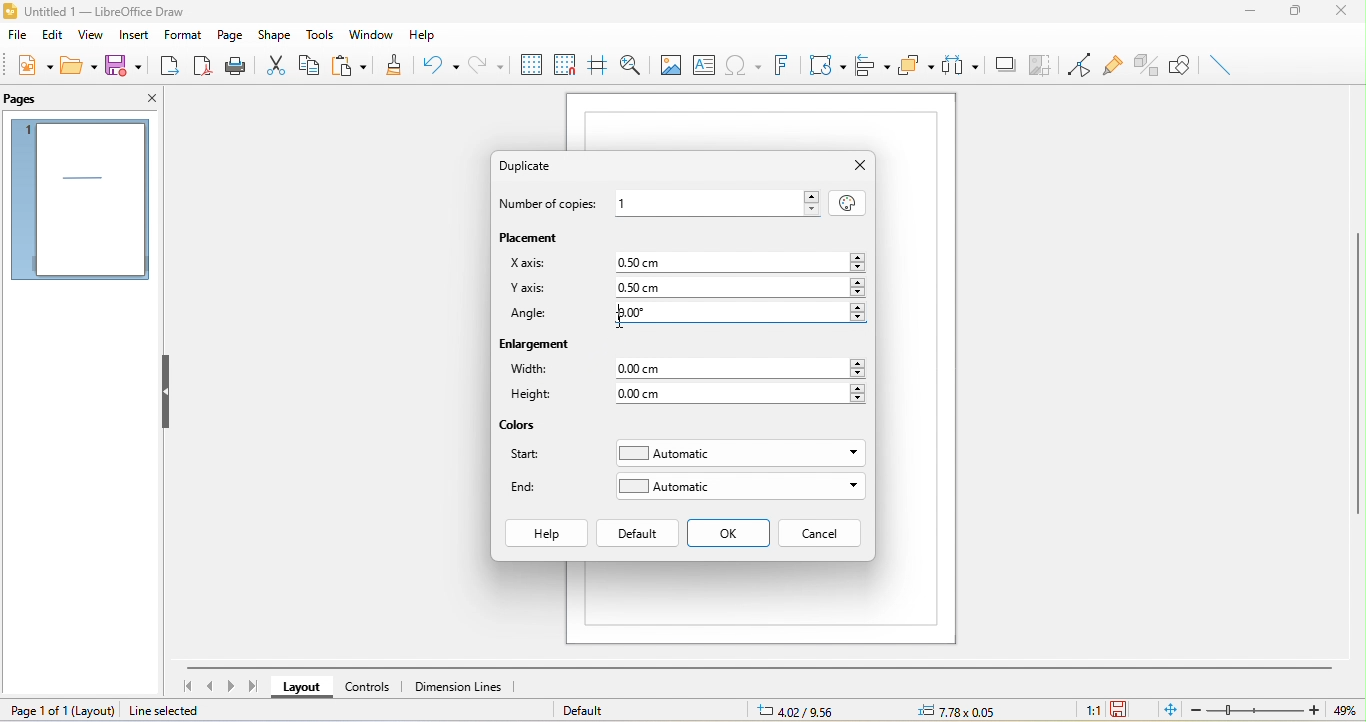  What do you see at coordinates (33, 65) in the screenshot?
I see `new` at bounding box center [33, 65].